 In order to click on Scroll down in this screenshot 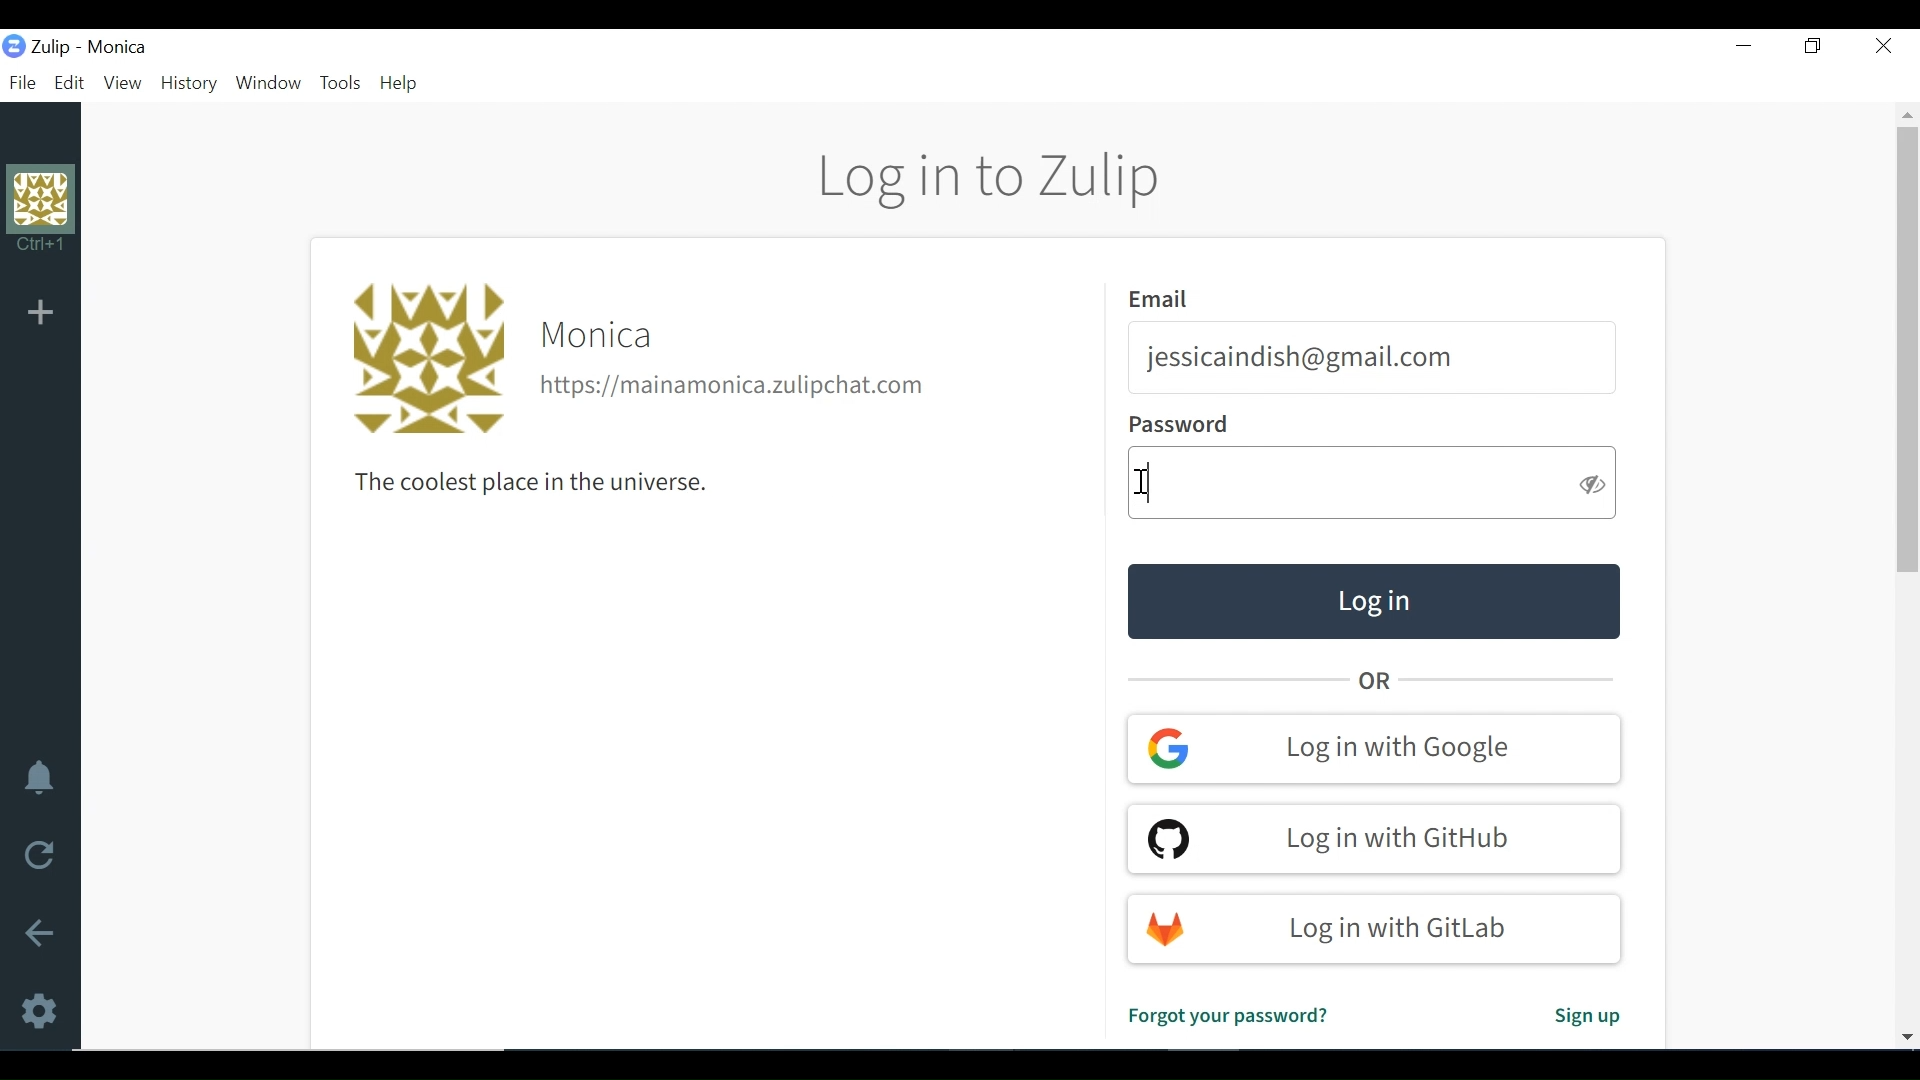, I will do `click(1905, 1033)`.